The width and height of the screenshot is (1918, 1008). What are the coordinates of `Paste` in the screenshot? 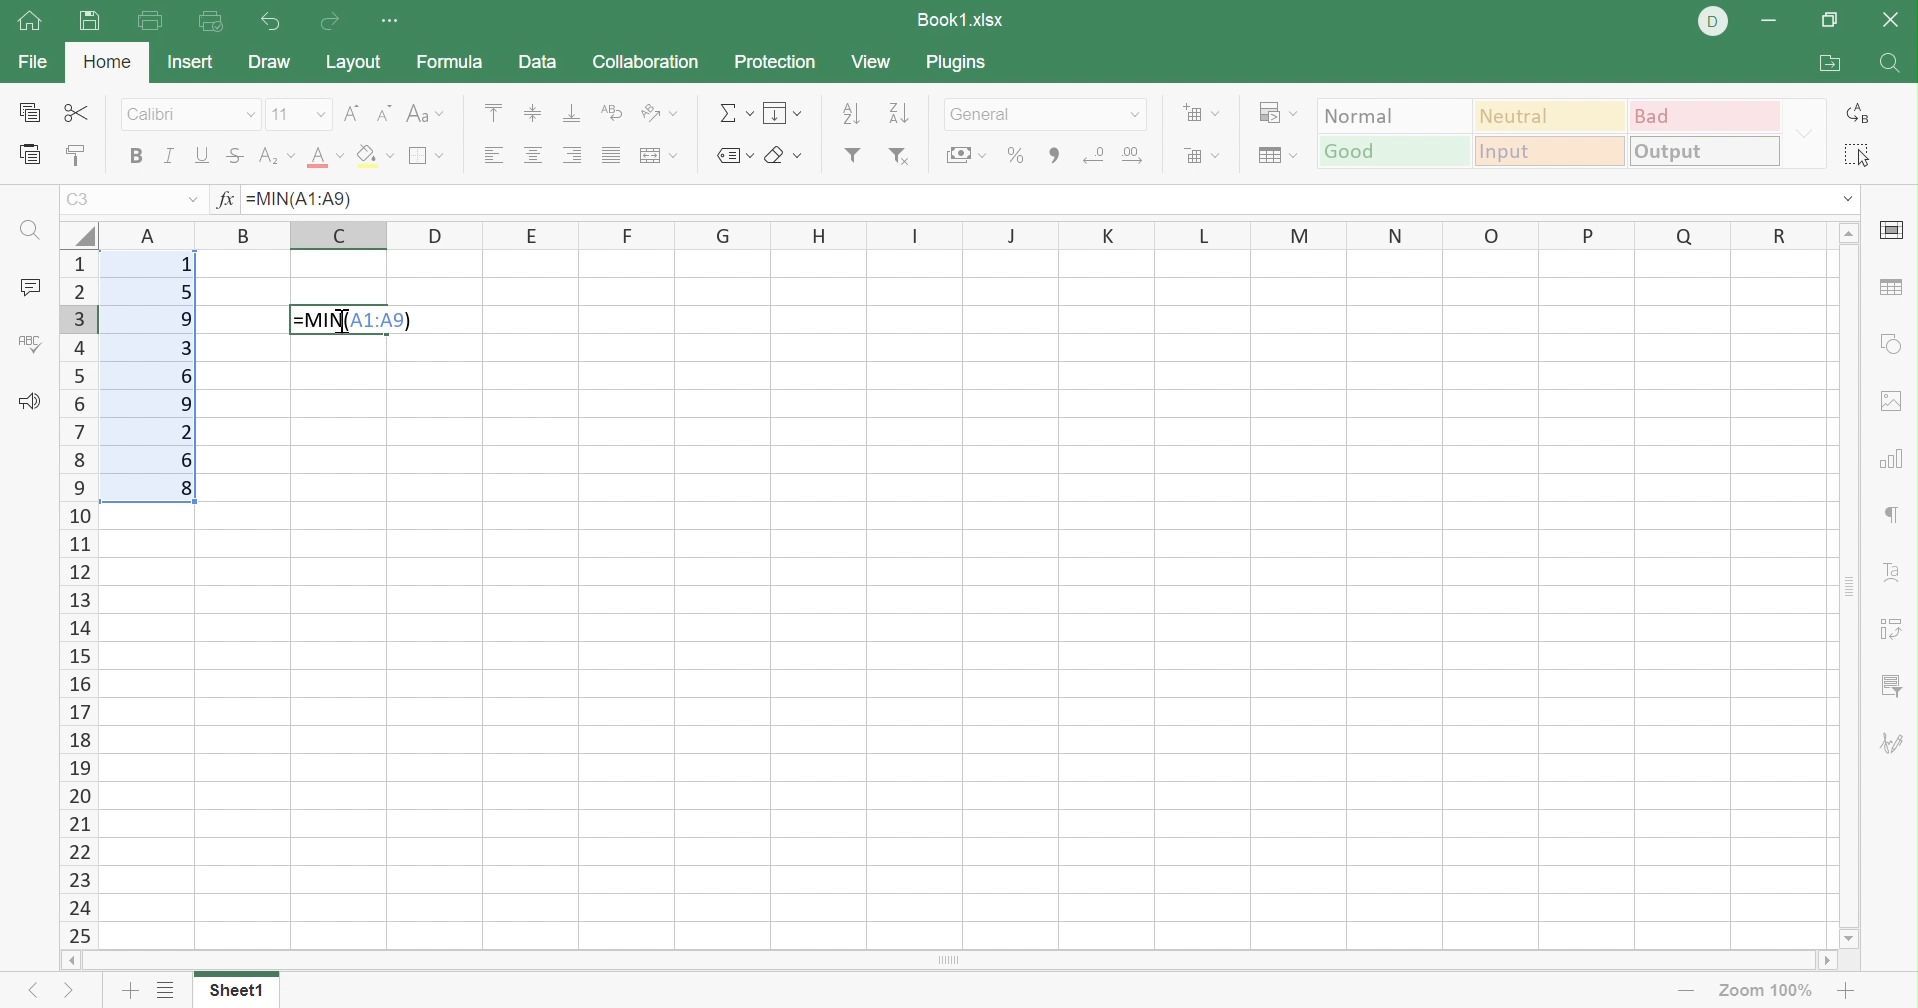 It's located at (25, 158).